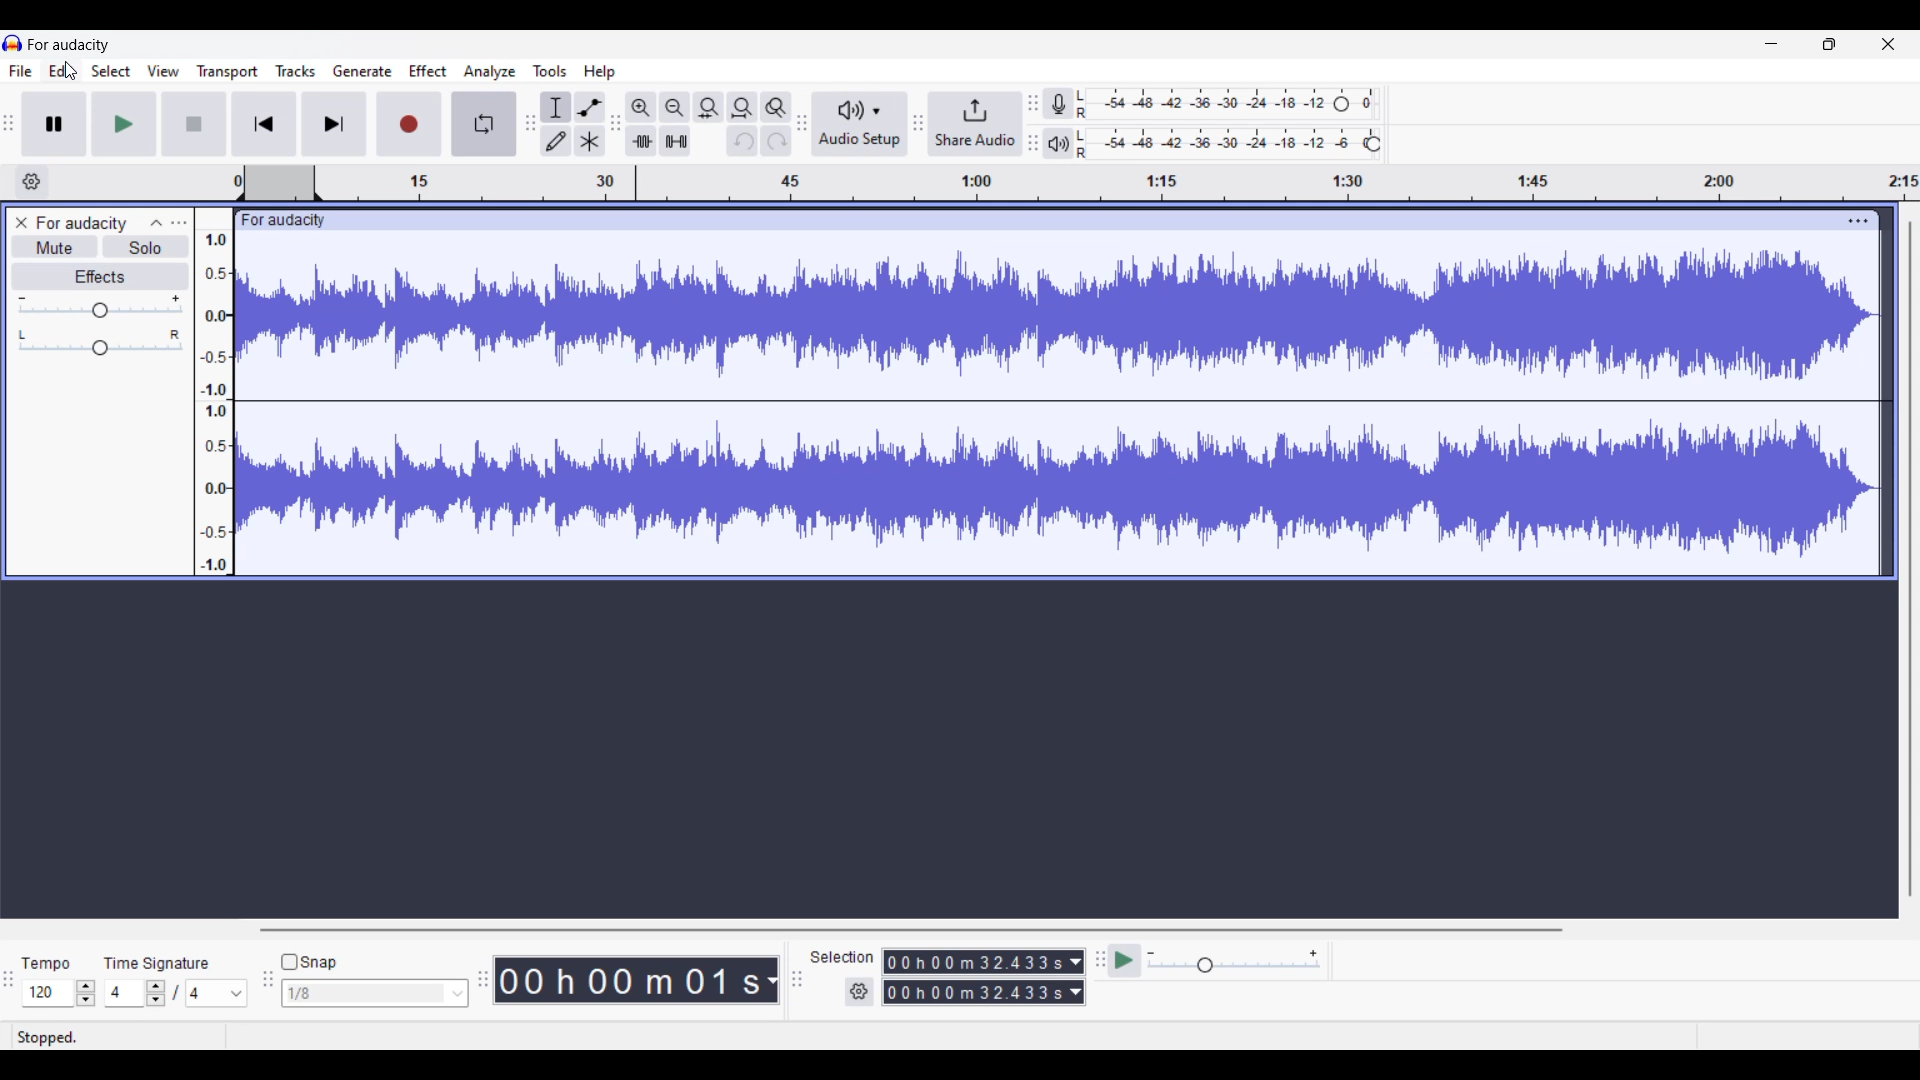  I want to click on Scale to measure track intensity, so click(214, 402).